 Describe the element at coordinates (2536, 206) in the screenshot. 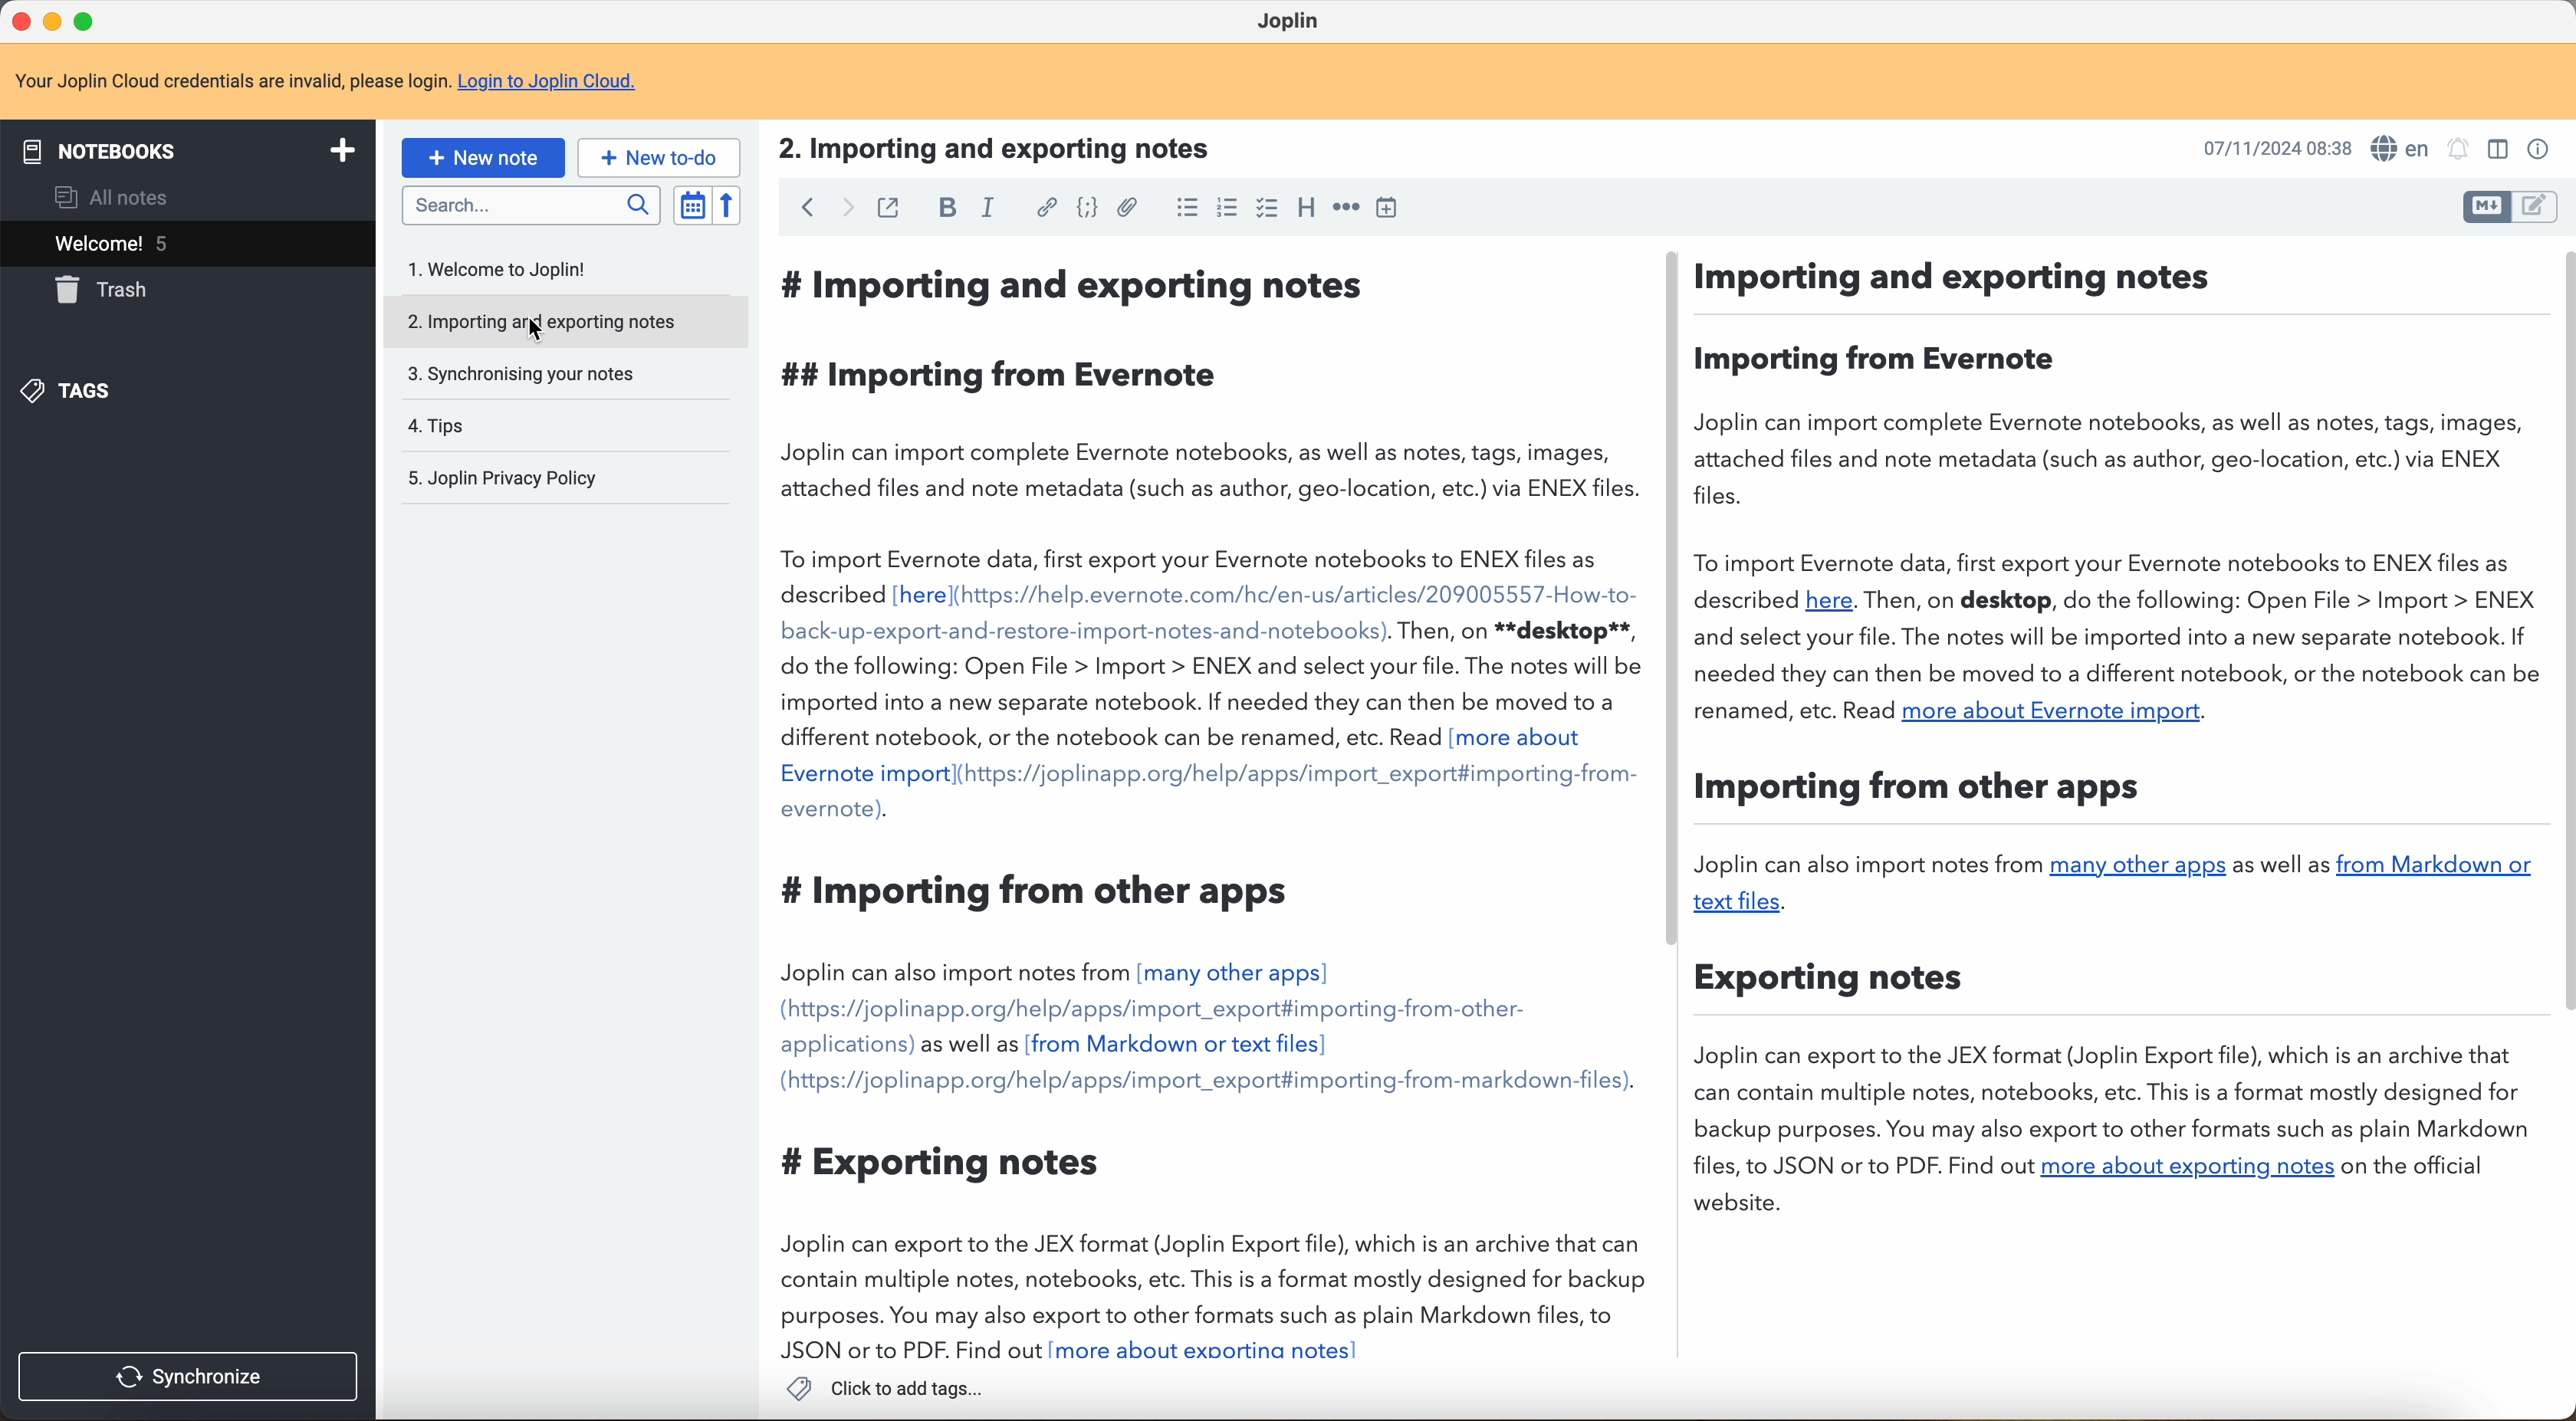

I see `toggle editor layout` at that location.